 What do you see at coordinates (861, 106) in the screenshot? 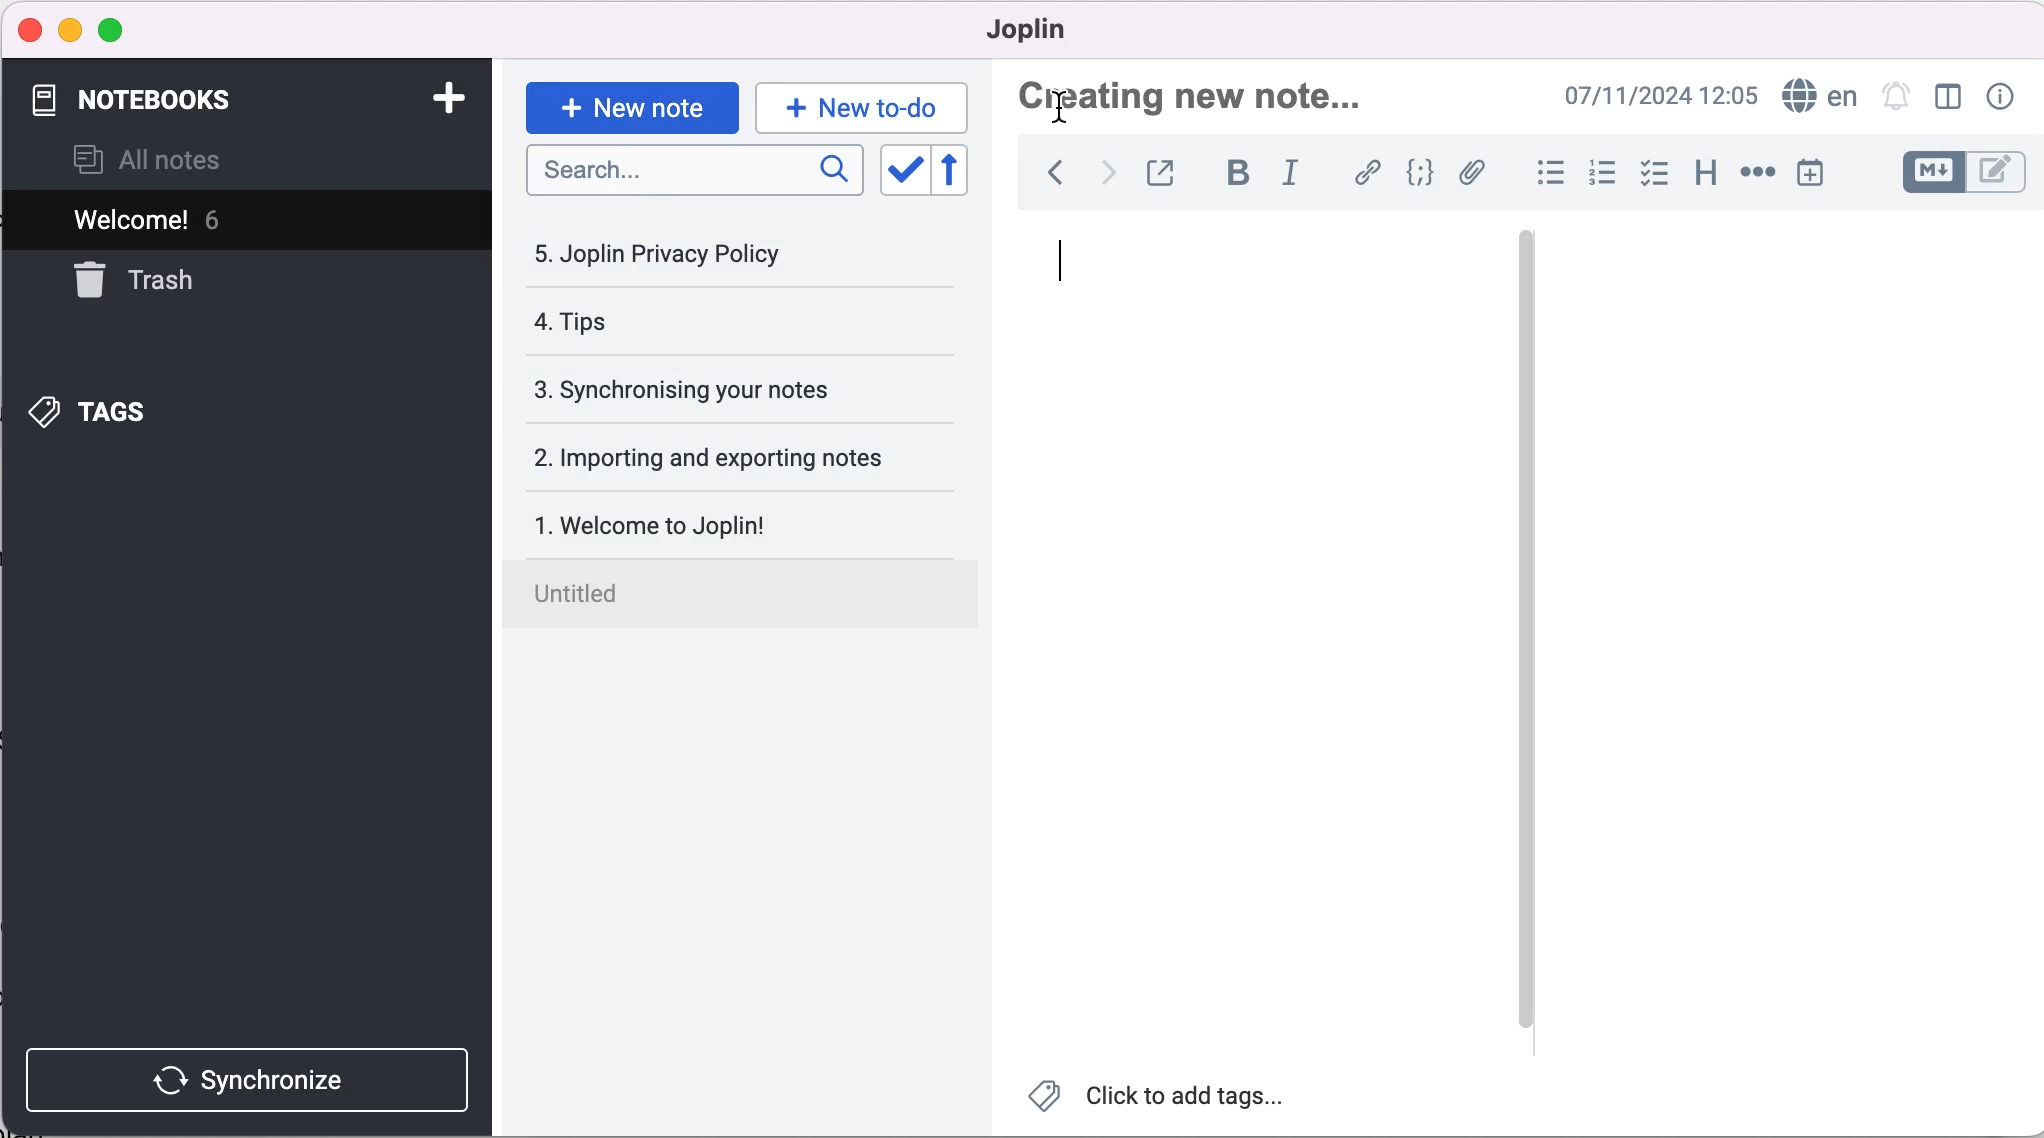
I see `new to-do` at bounding box center [861, 106].